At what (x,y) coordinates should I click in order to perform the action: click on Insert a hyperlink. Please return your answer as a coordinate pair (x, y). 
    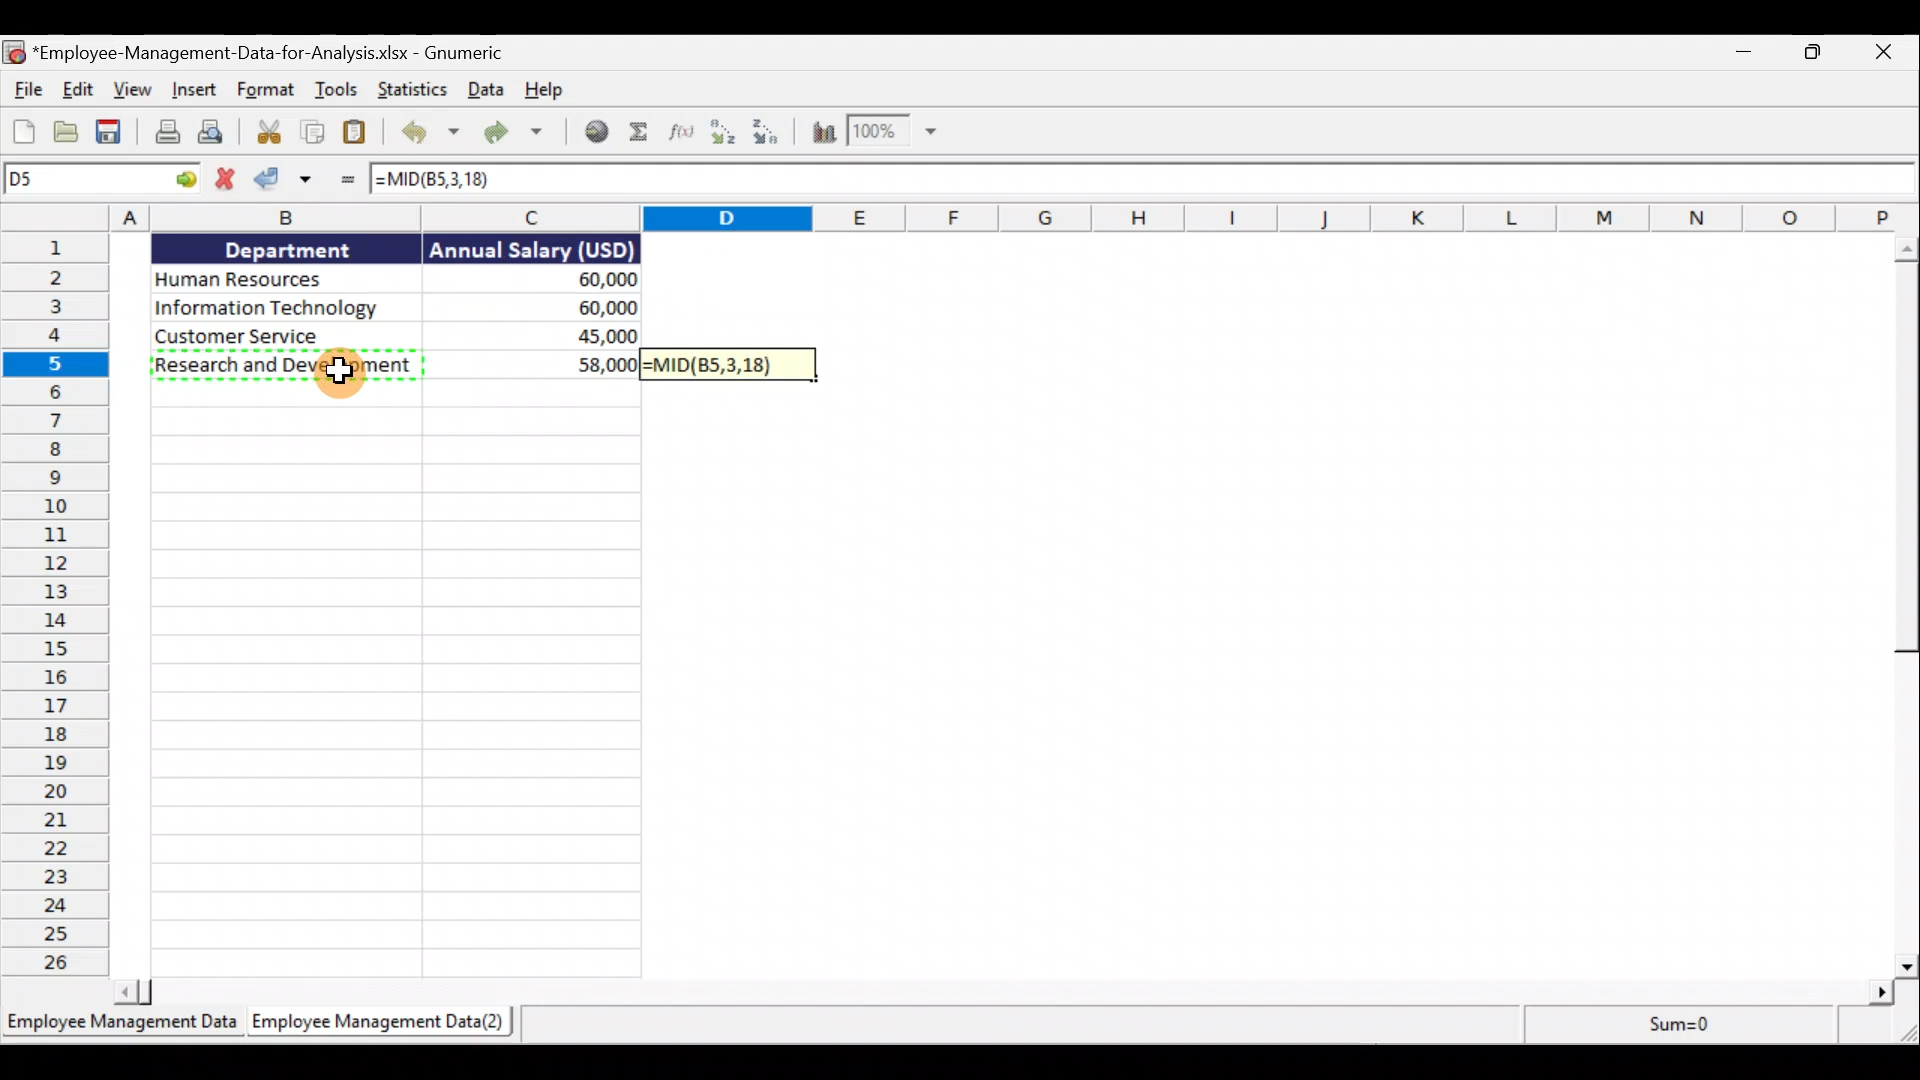
    Looking at the image, I should click on (596, 136).